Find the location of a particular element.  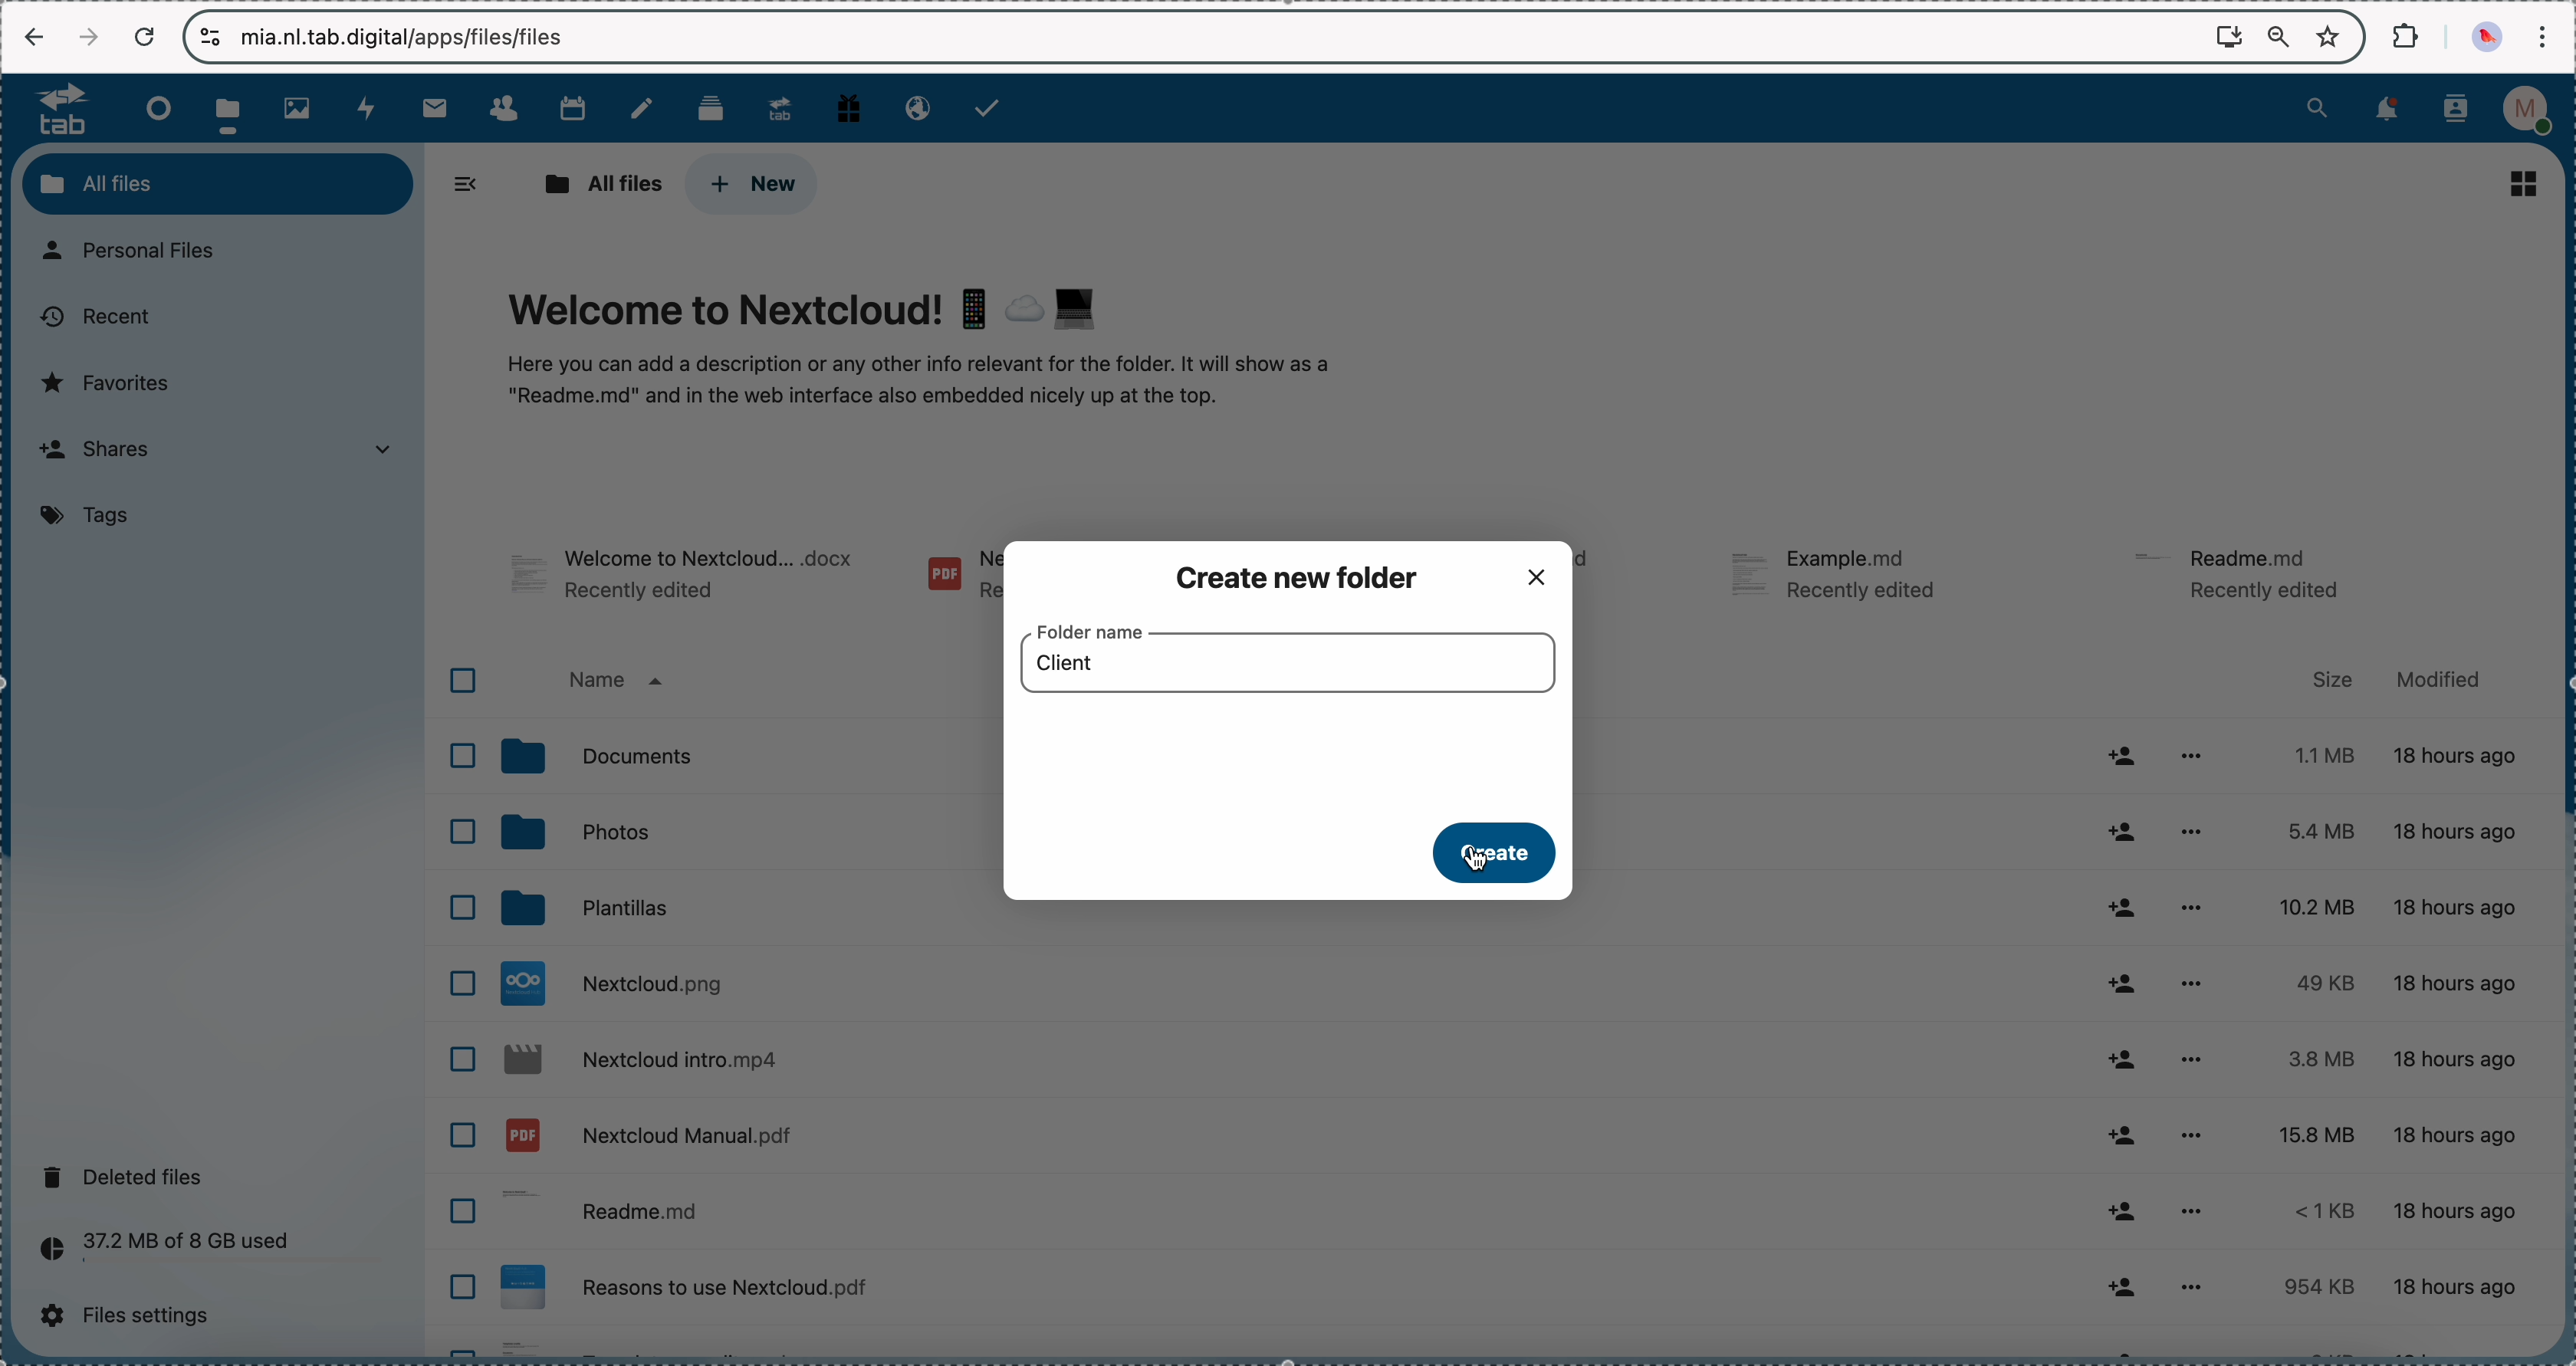

tasks is located at coordinates (990, 108).